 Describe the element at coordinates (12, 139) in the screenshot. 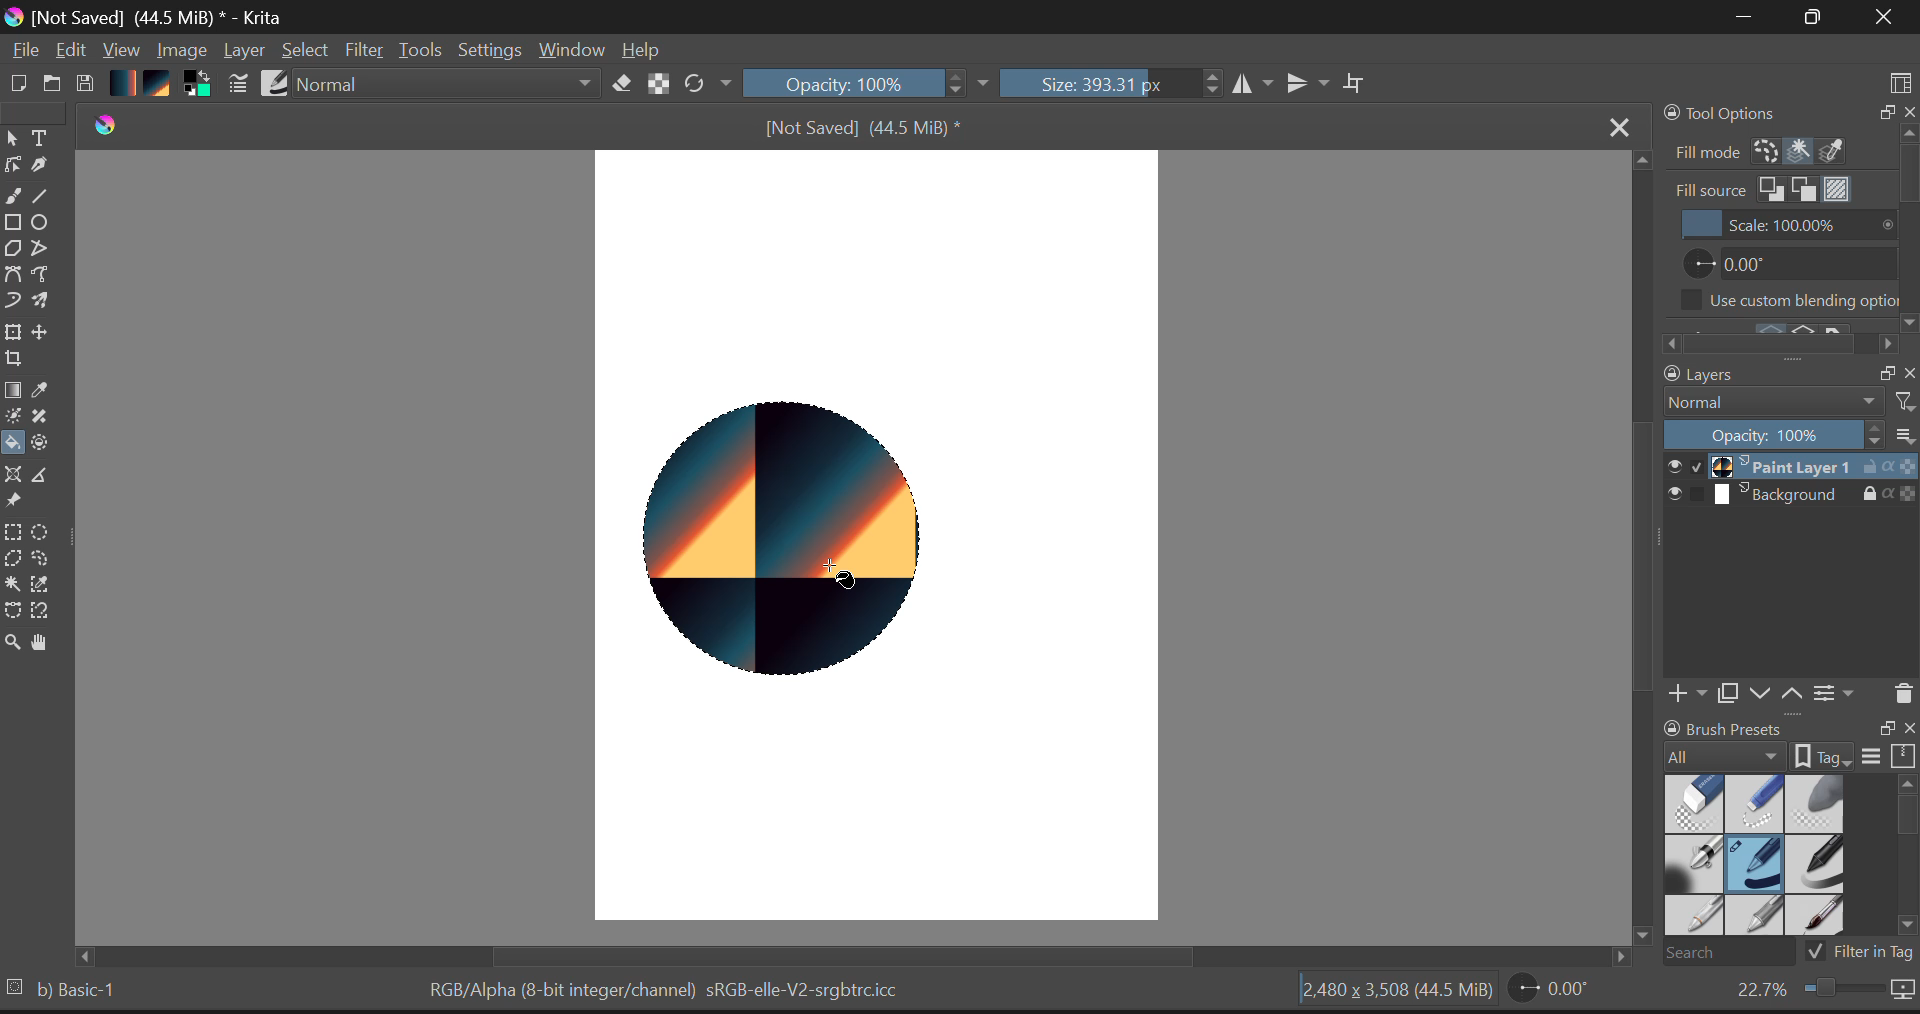

I see `Select` at that location.